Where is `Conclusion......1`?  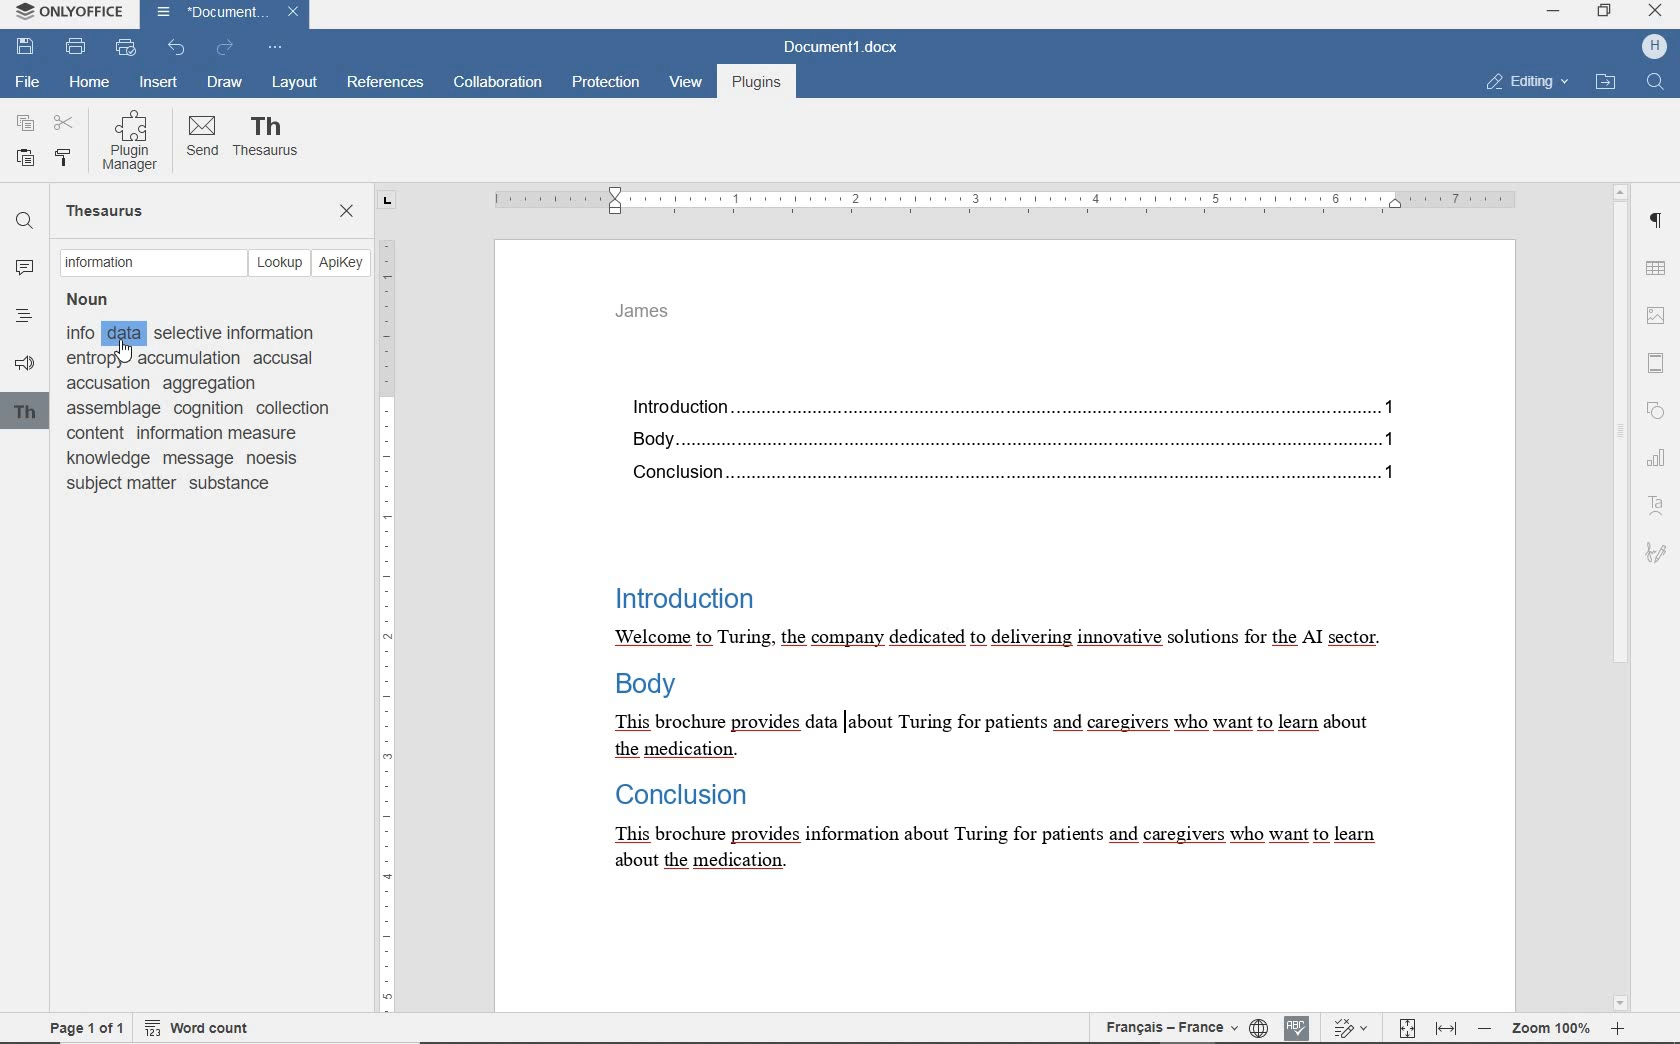
Conclusion......1 is located at coordinates (1018, 476).